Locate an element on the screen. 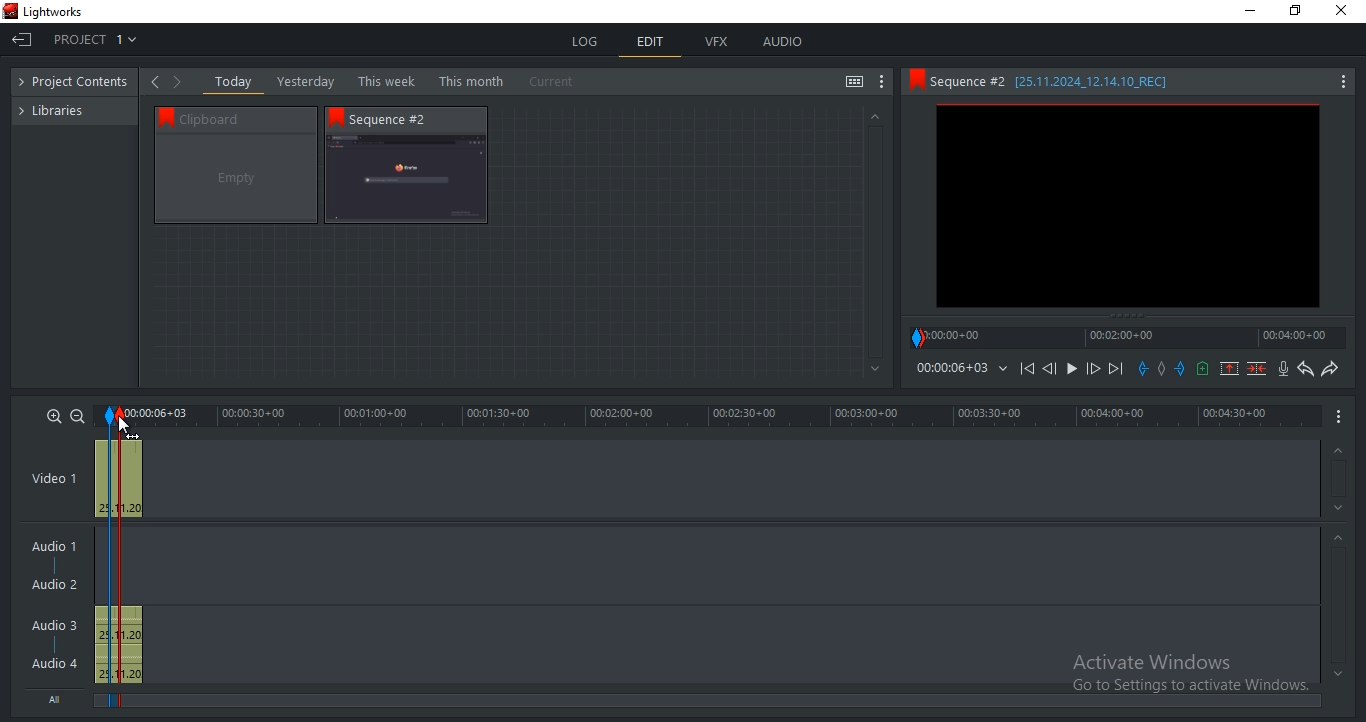 The height and width of the screenshot is (722, 1366). toggle  is located at coordinates (854, 83).